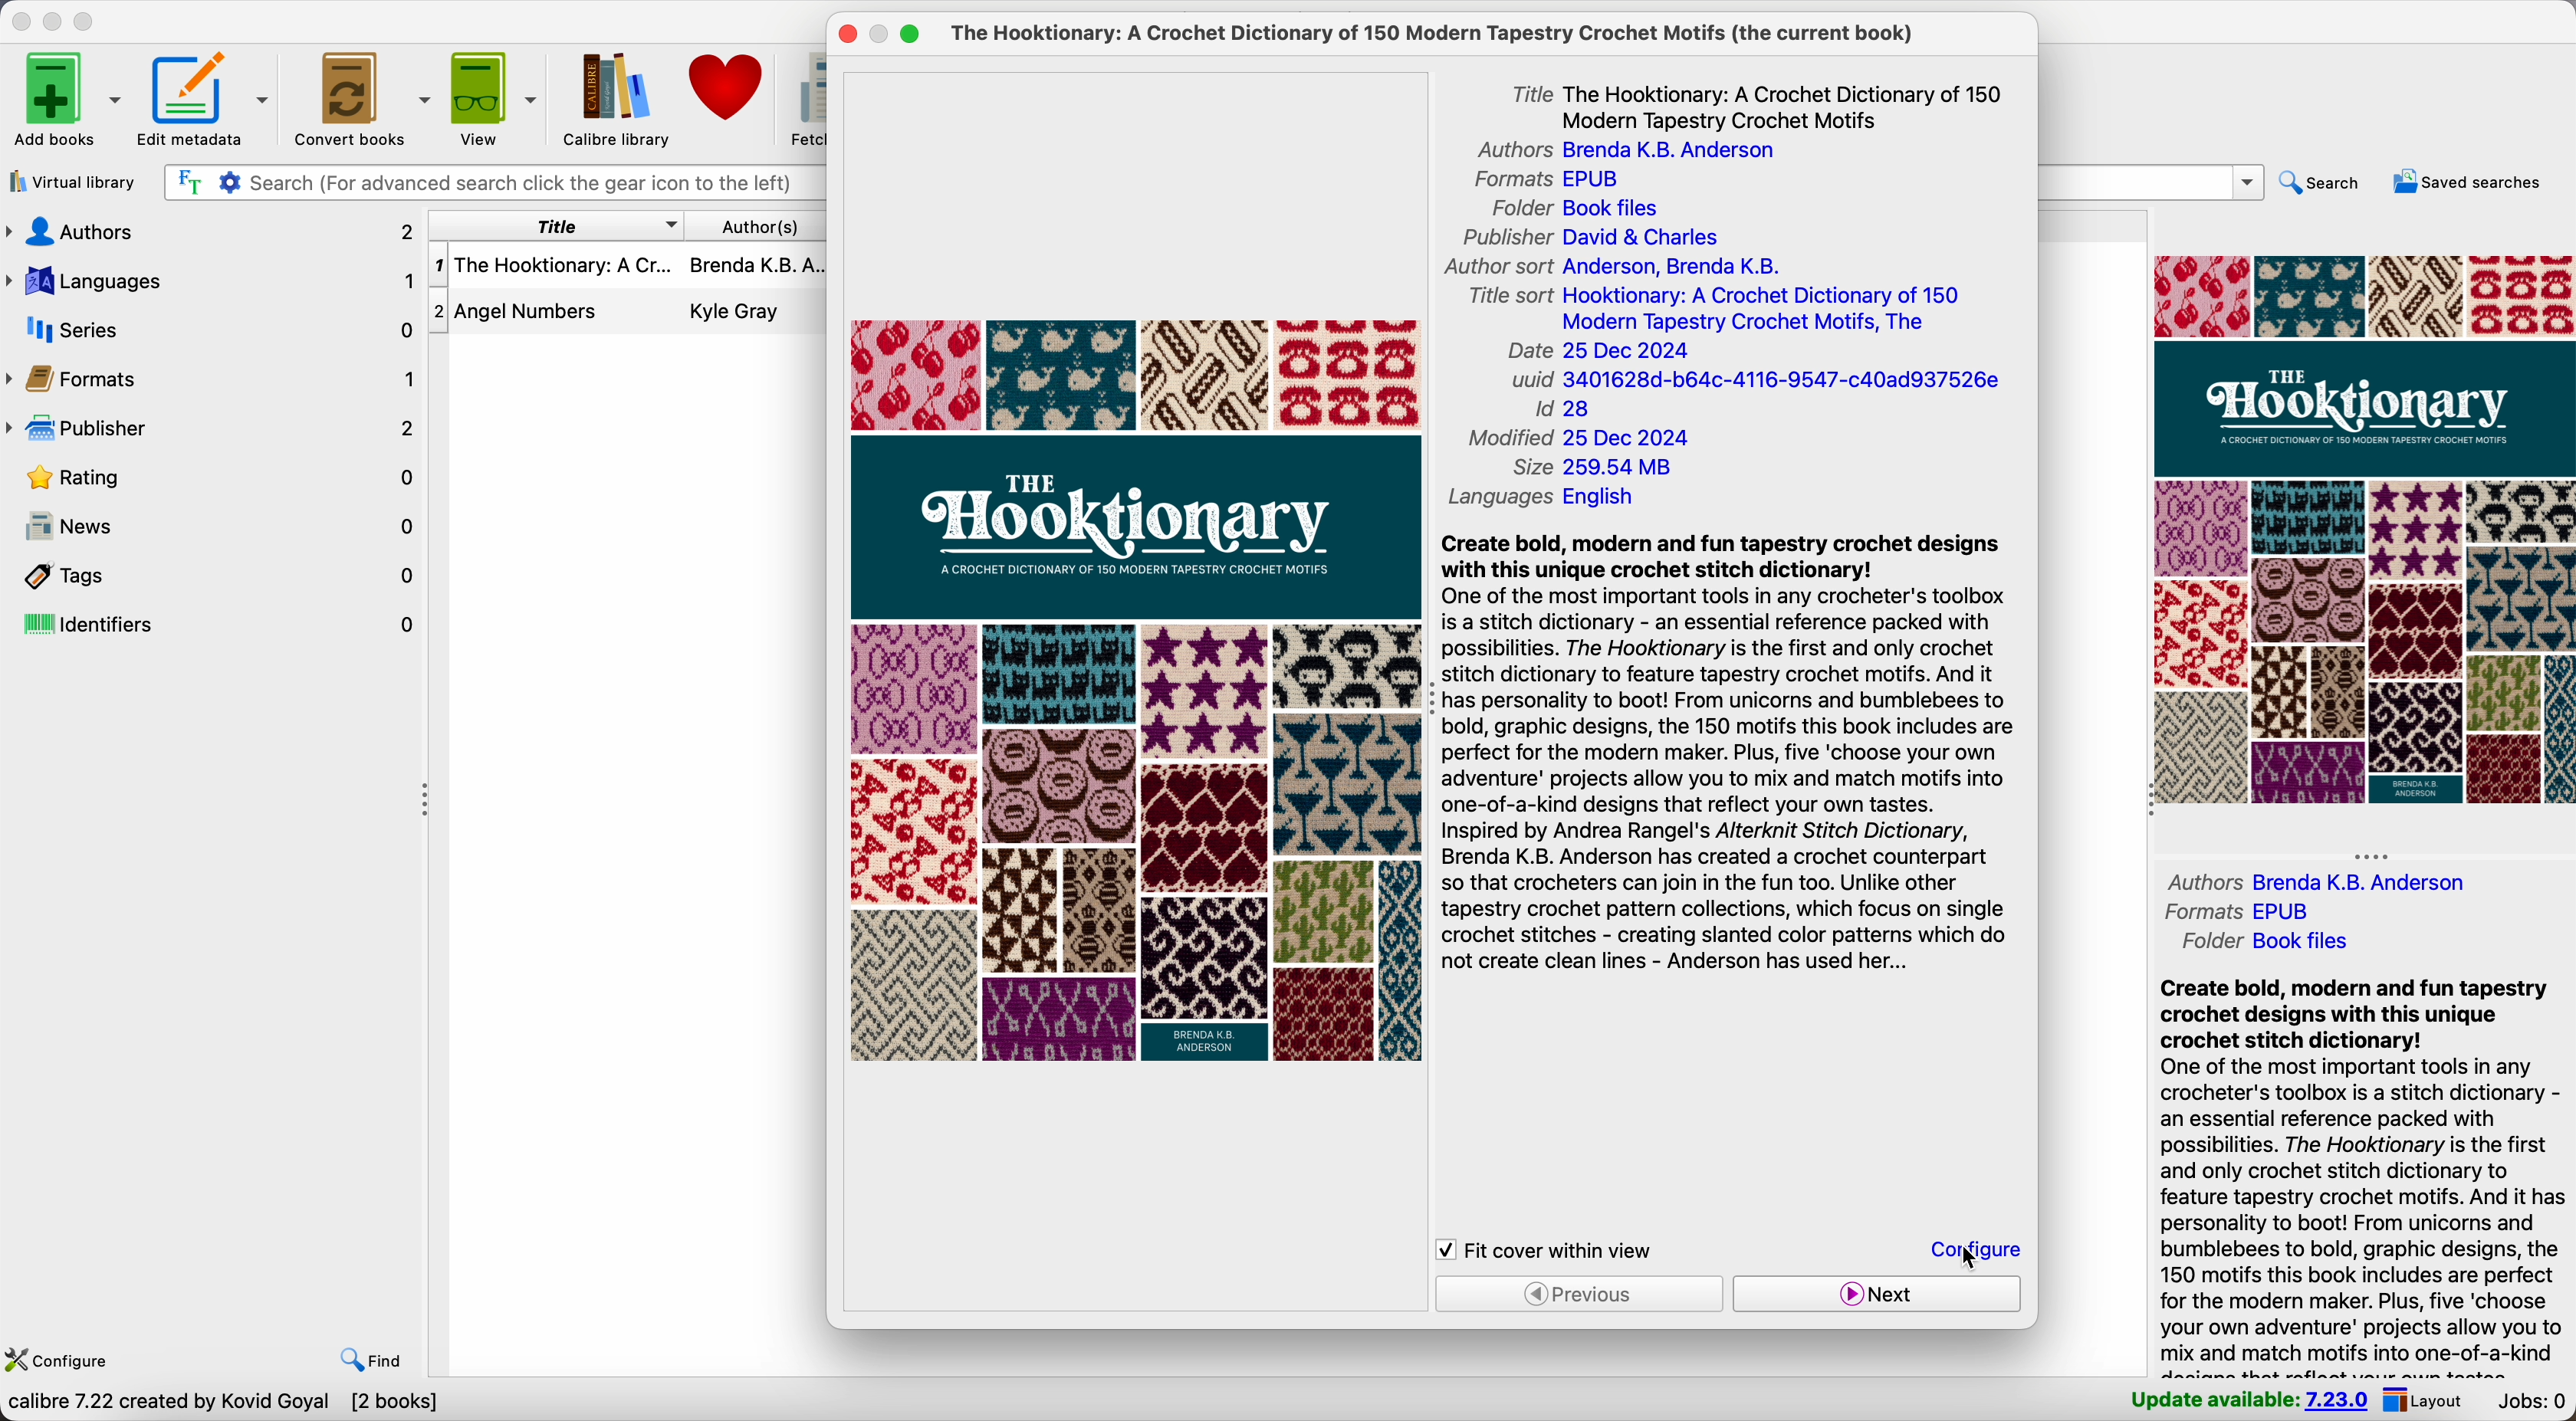 The width and height of the screenshot is (2576, 1421). I want to click on identifiers, so click(214, 626).